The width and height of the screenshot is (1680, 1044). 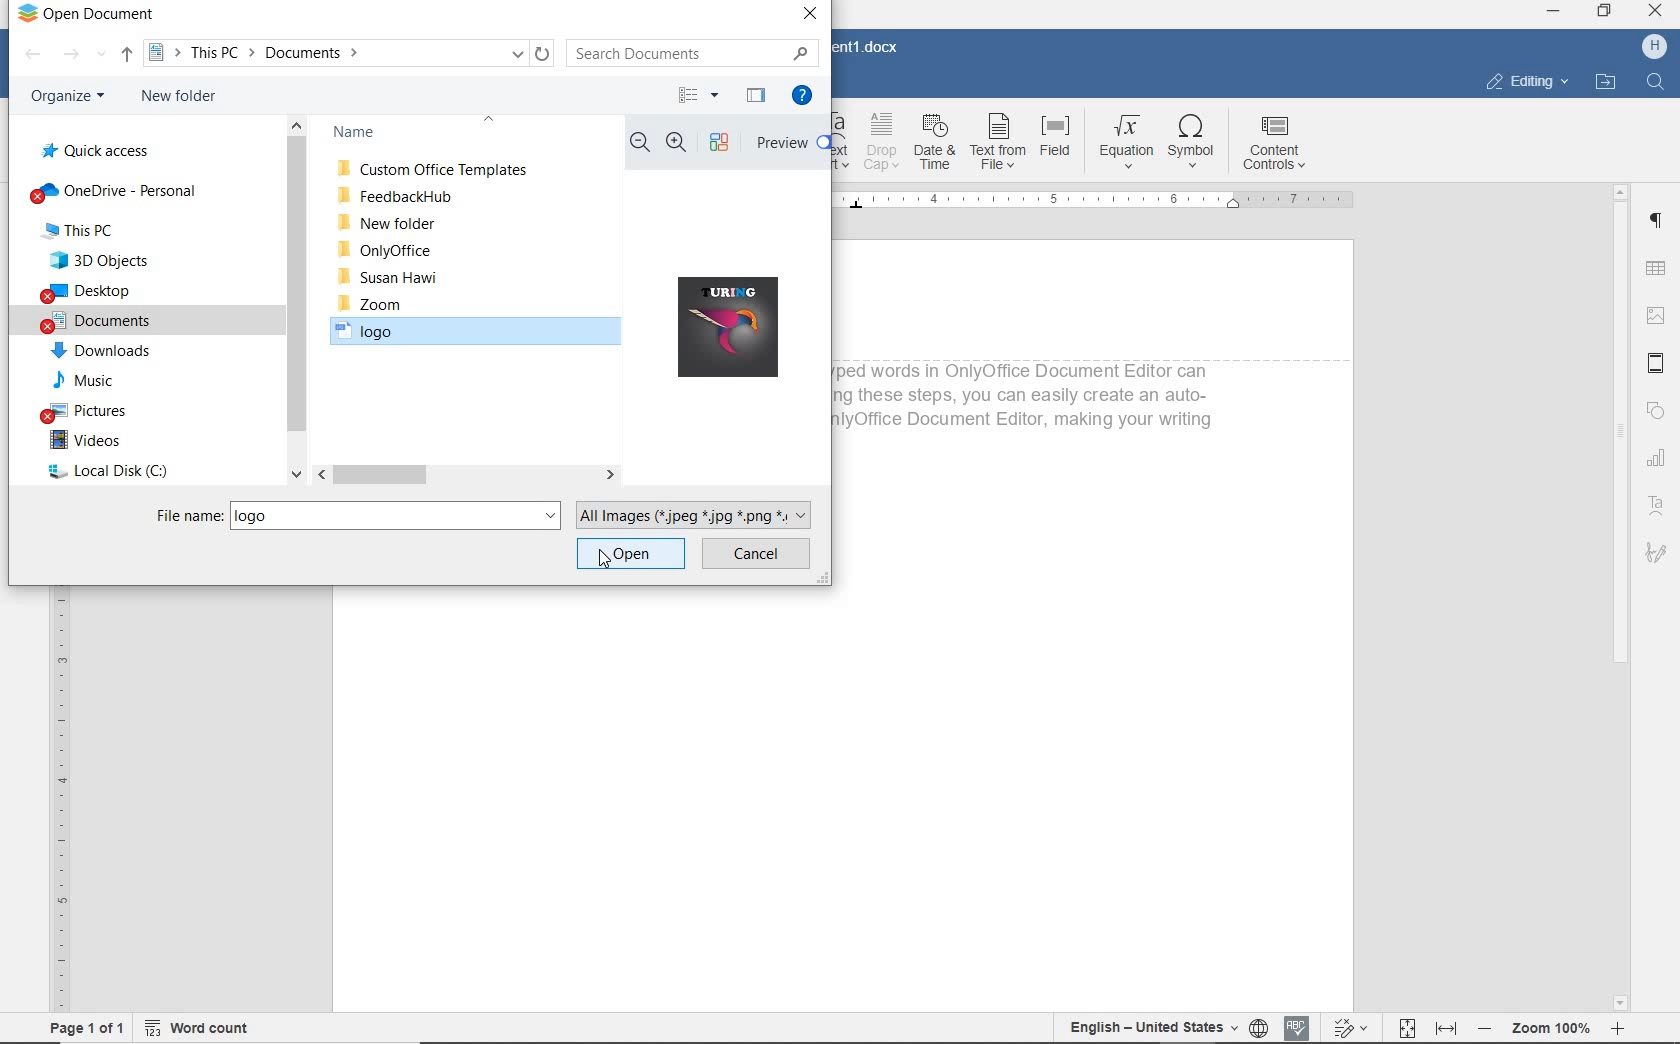 What do you see at coordinates (91, 292) in the screenshot?
I see `DESKTOP` at bounding box center [91, 292].